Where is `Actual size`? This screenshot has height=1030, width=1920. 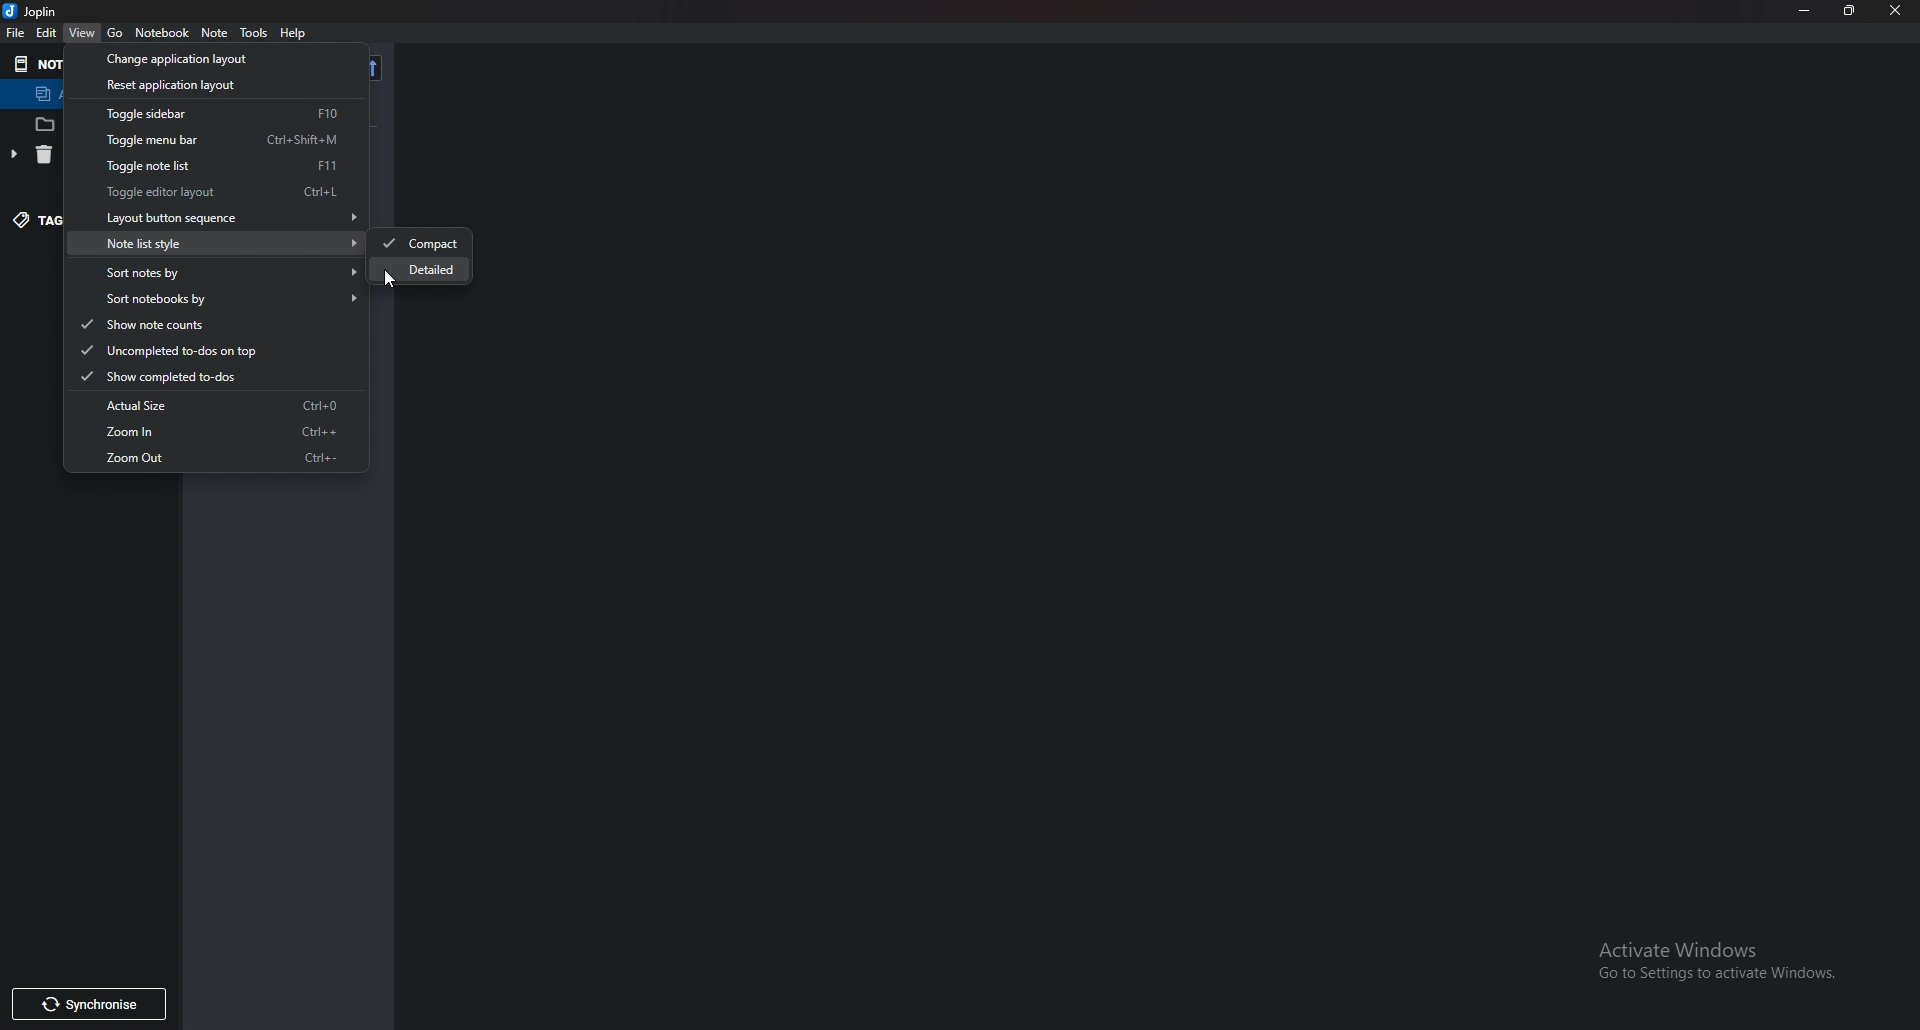 Actual size is located at coordinates (213, 404).